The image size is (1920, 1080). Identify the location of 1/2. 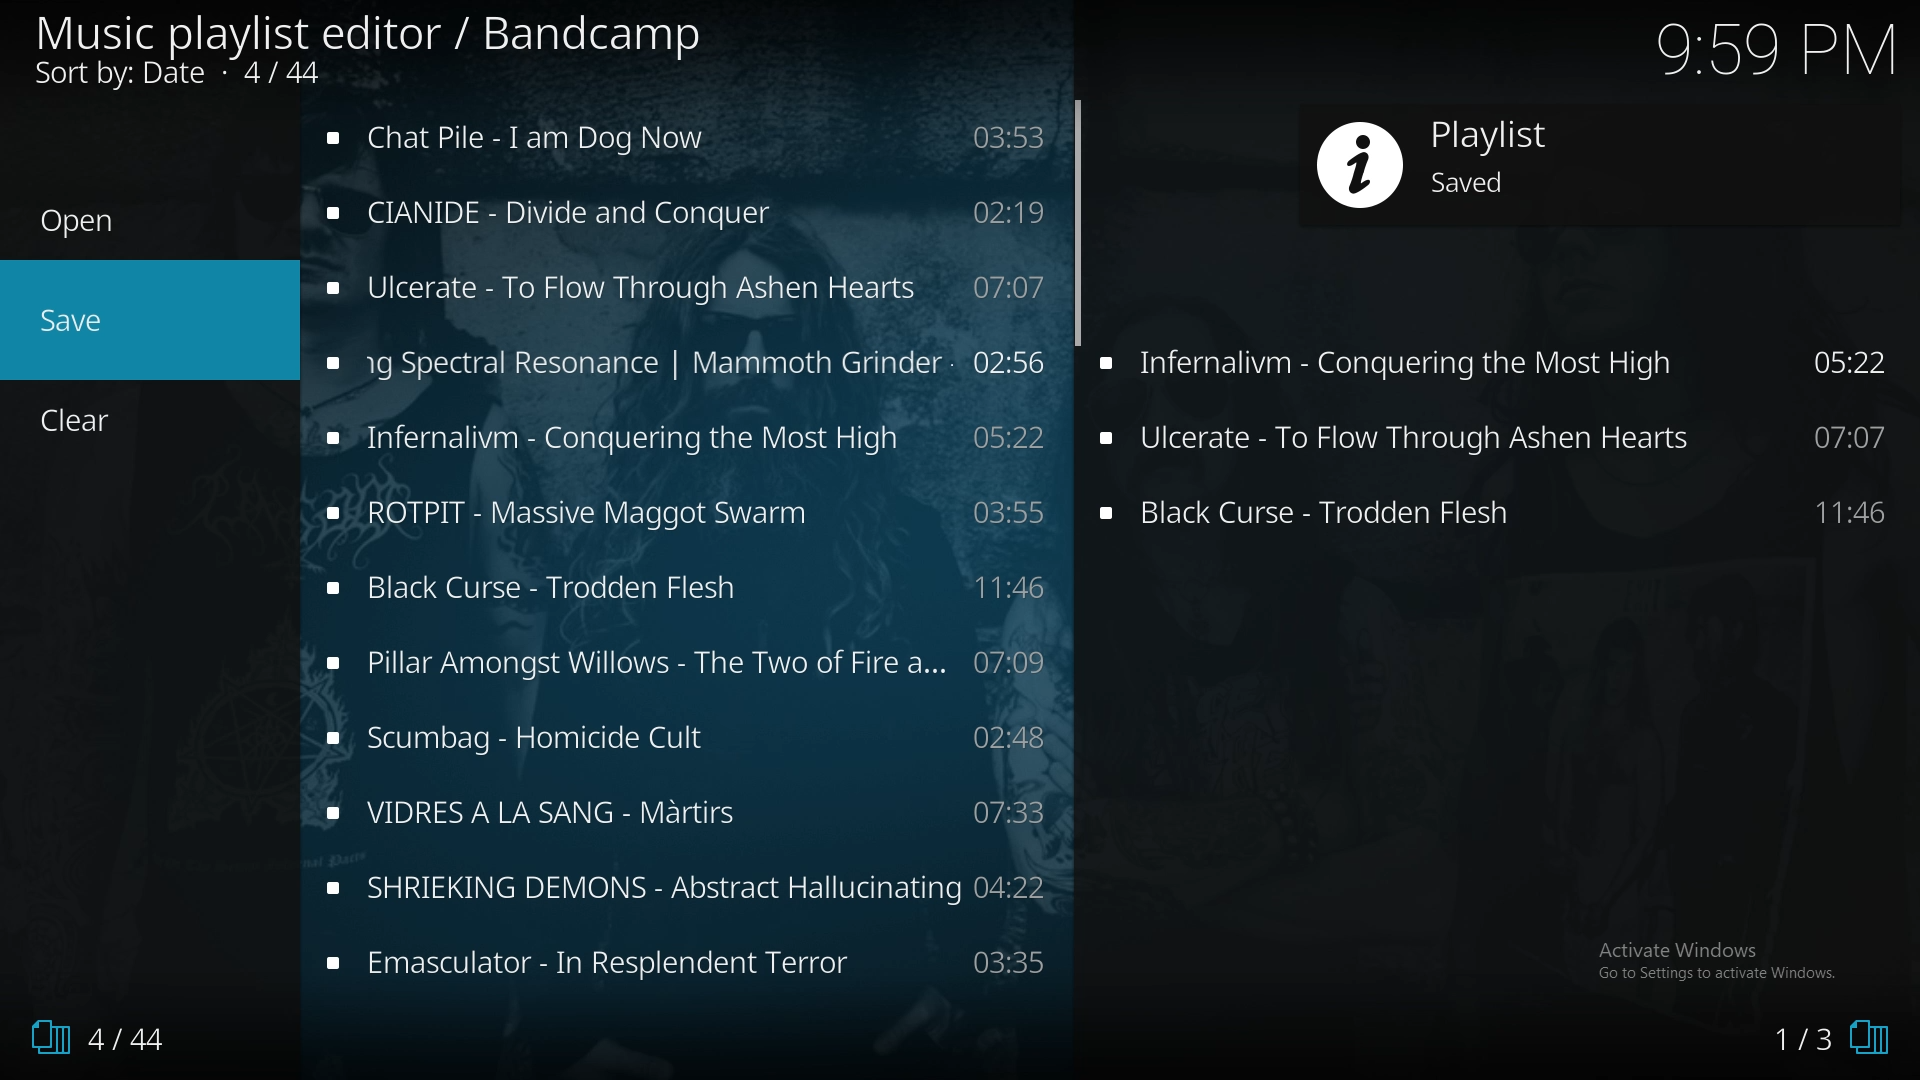
(1821, 1042).